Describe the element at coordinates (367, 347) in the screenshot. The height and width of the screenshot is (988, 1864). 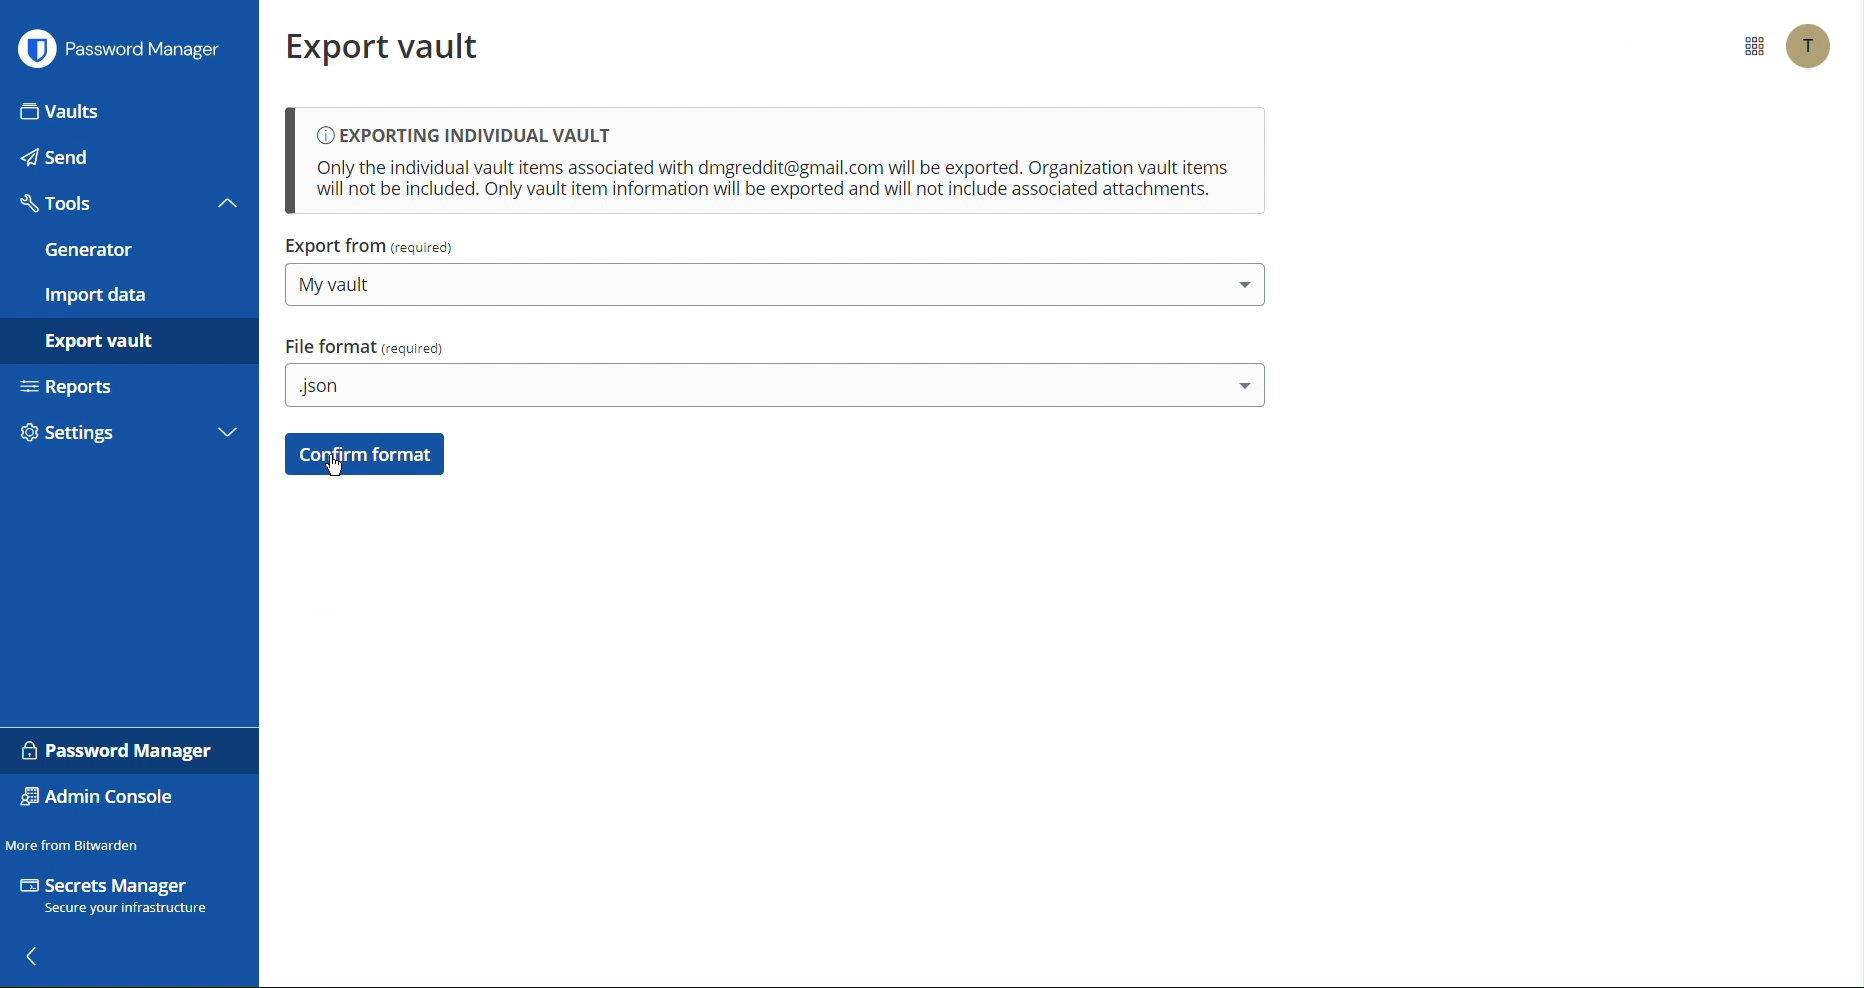
I see `File format (.json)` at that location.